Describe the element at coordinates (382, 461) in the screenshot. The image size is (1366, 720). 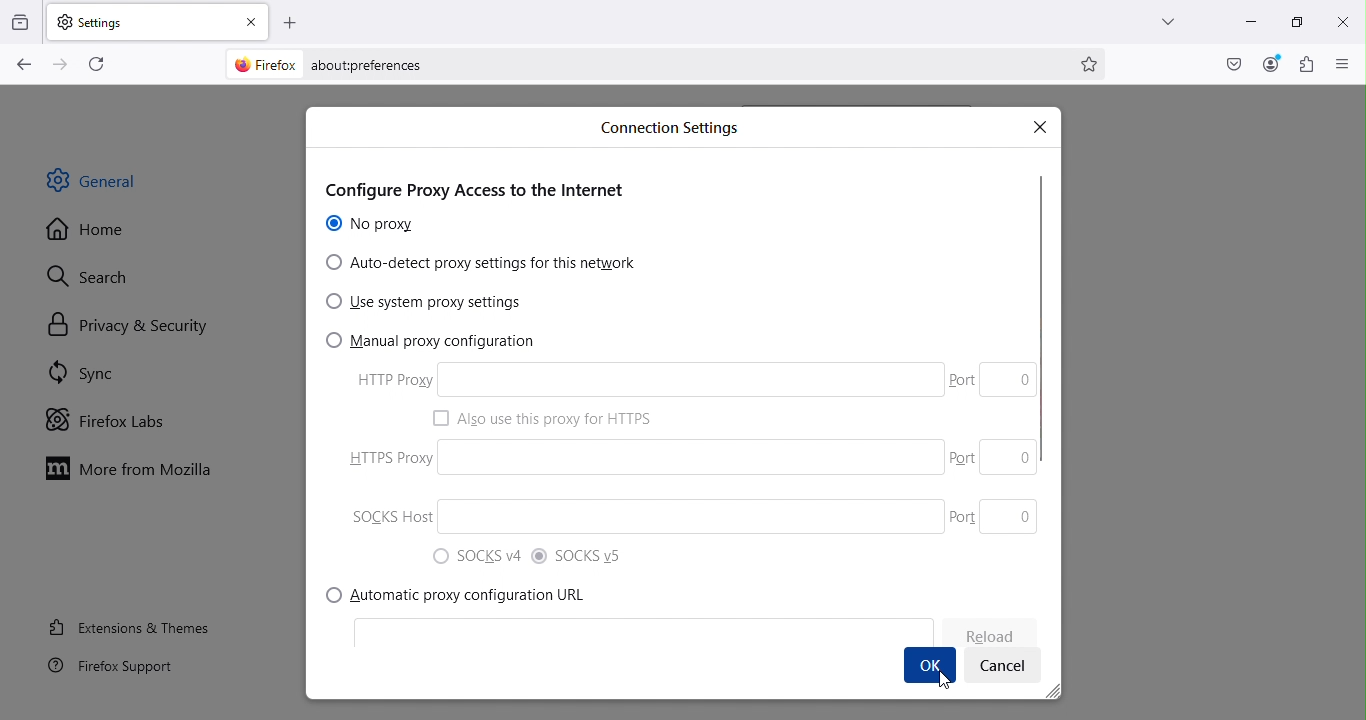
I see `HTTPS Proxy` at that location.